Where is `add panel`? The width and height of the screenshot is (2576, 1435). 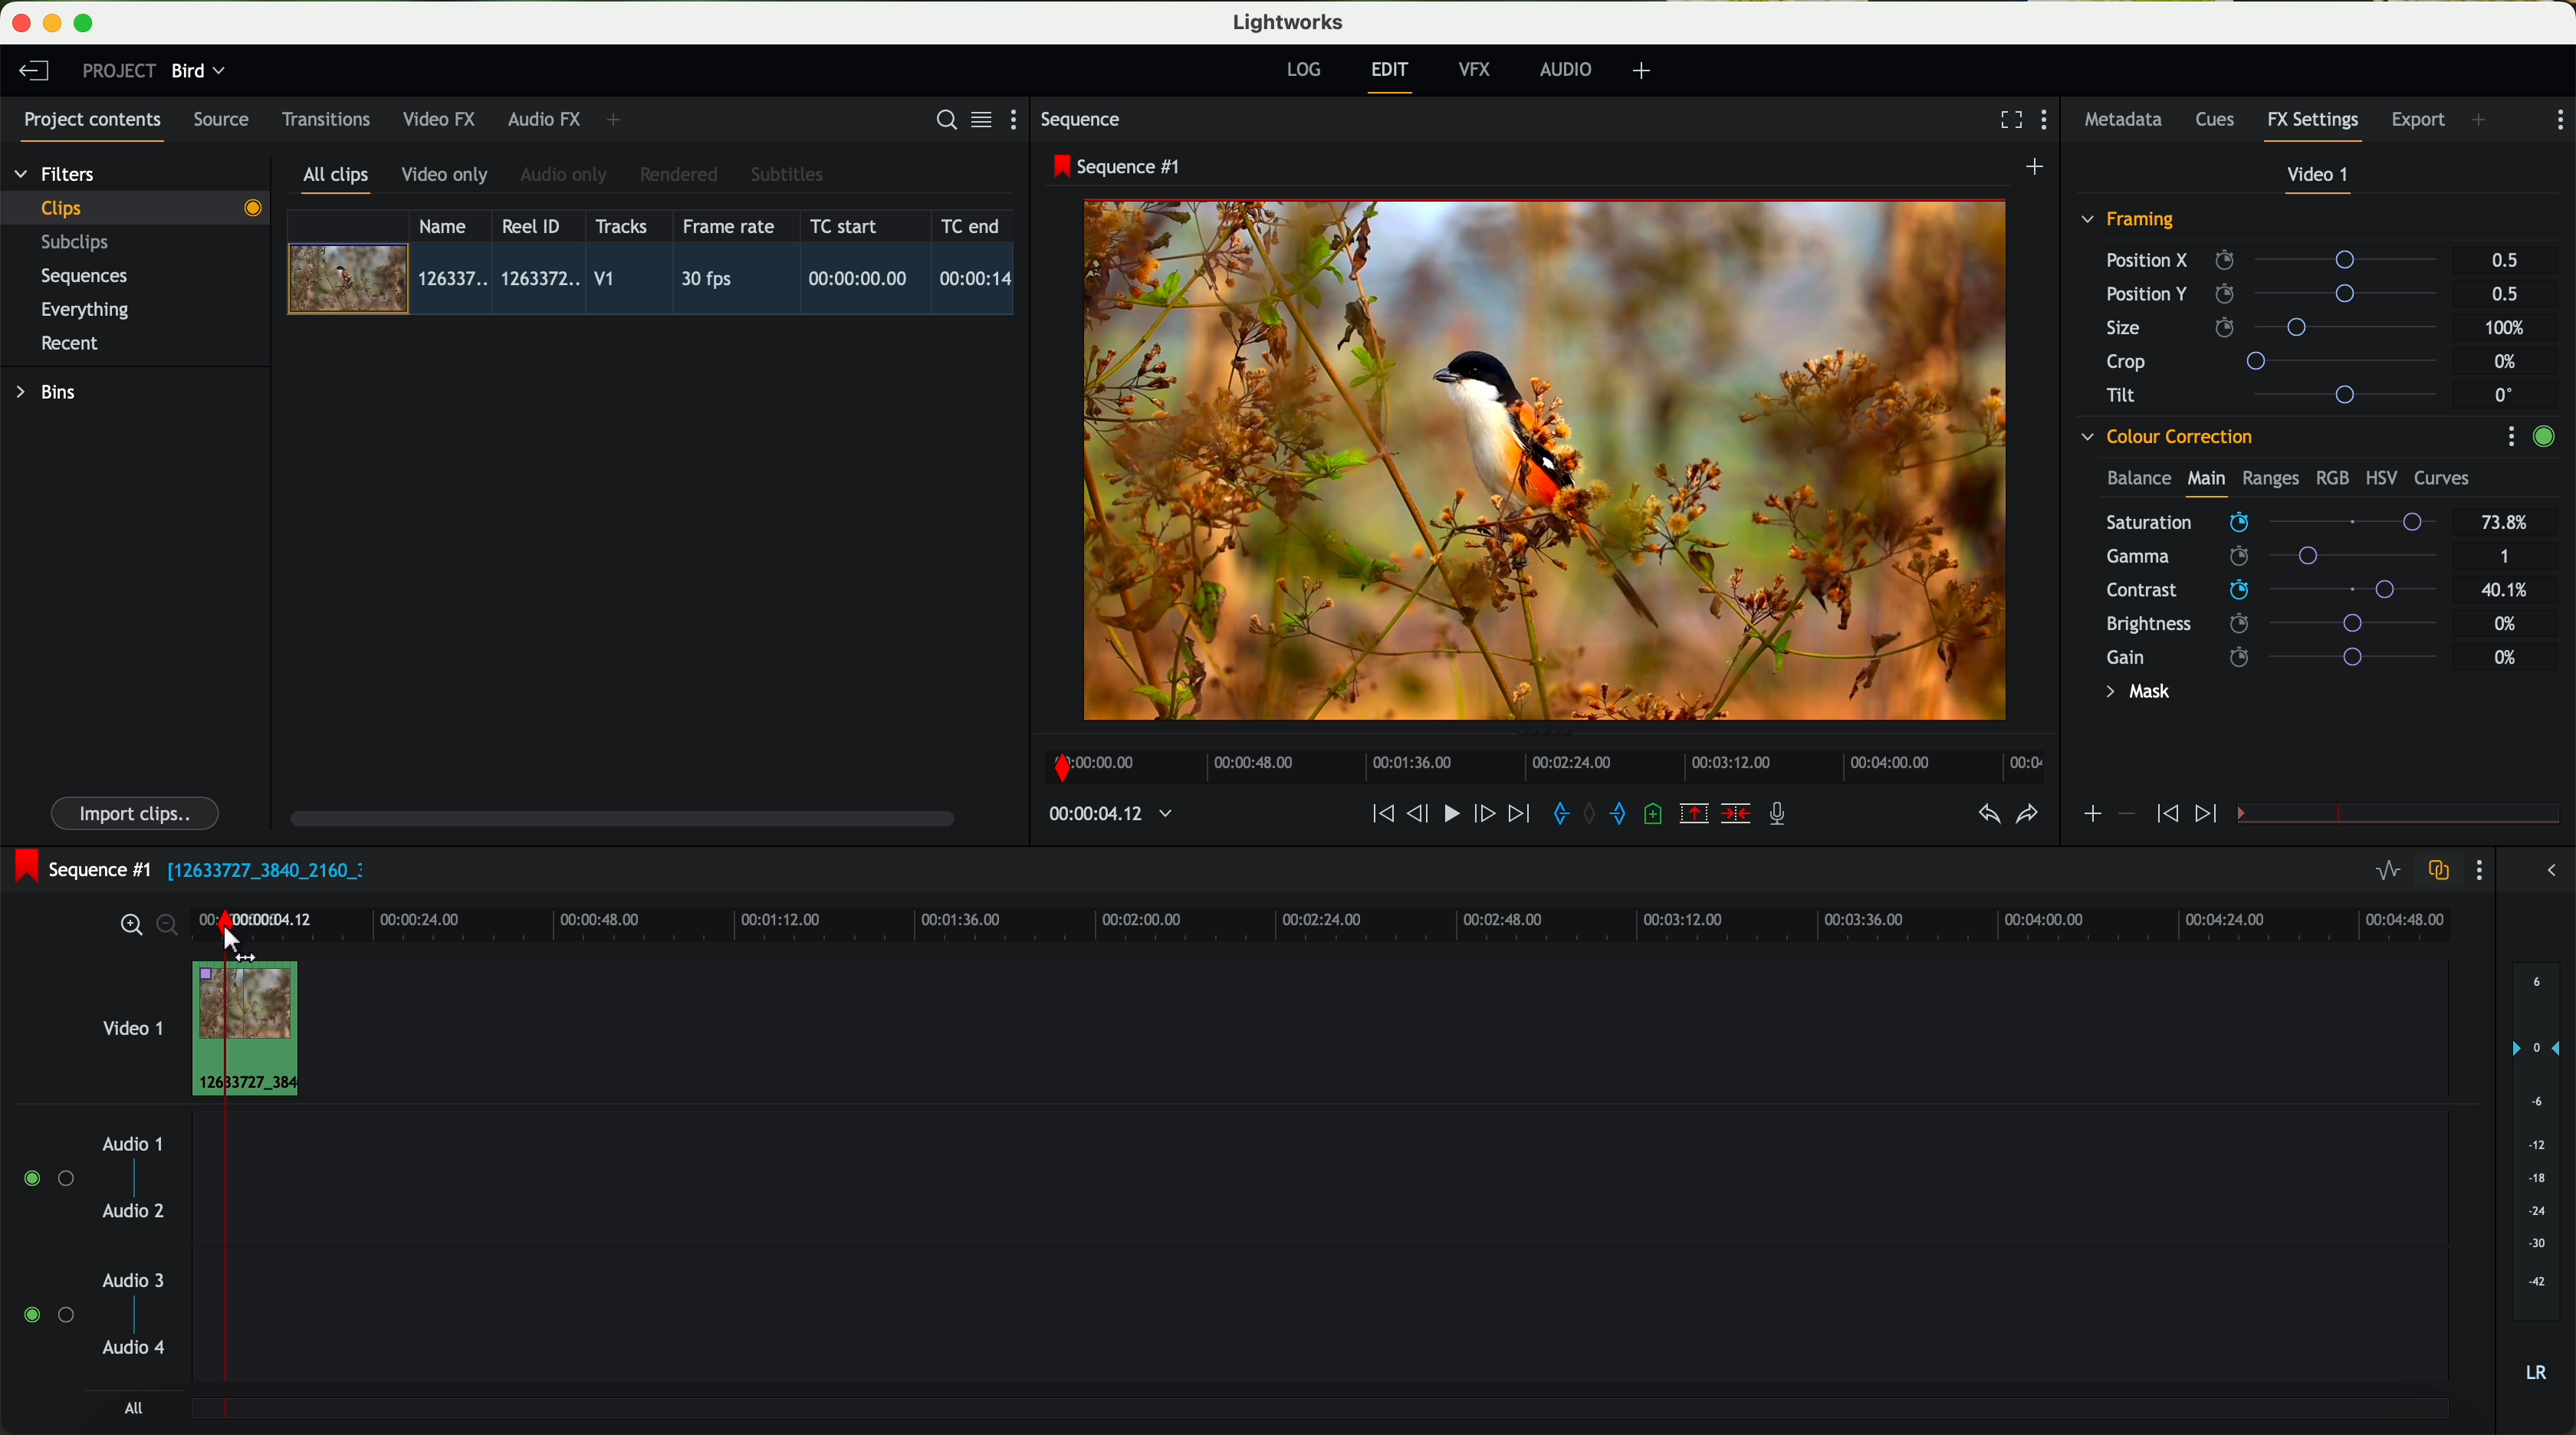
add panel is located at coordinates (2484, 122).